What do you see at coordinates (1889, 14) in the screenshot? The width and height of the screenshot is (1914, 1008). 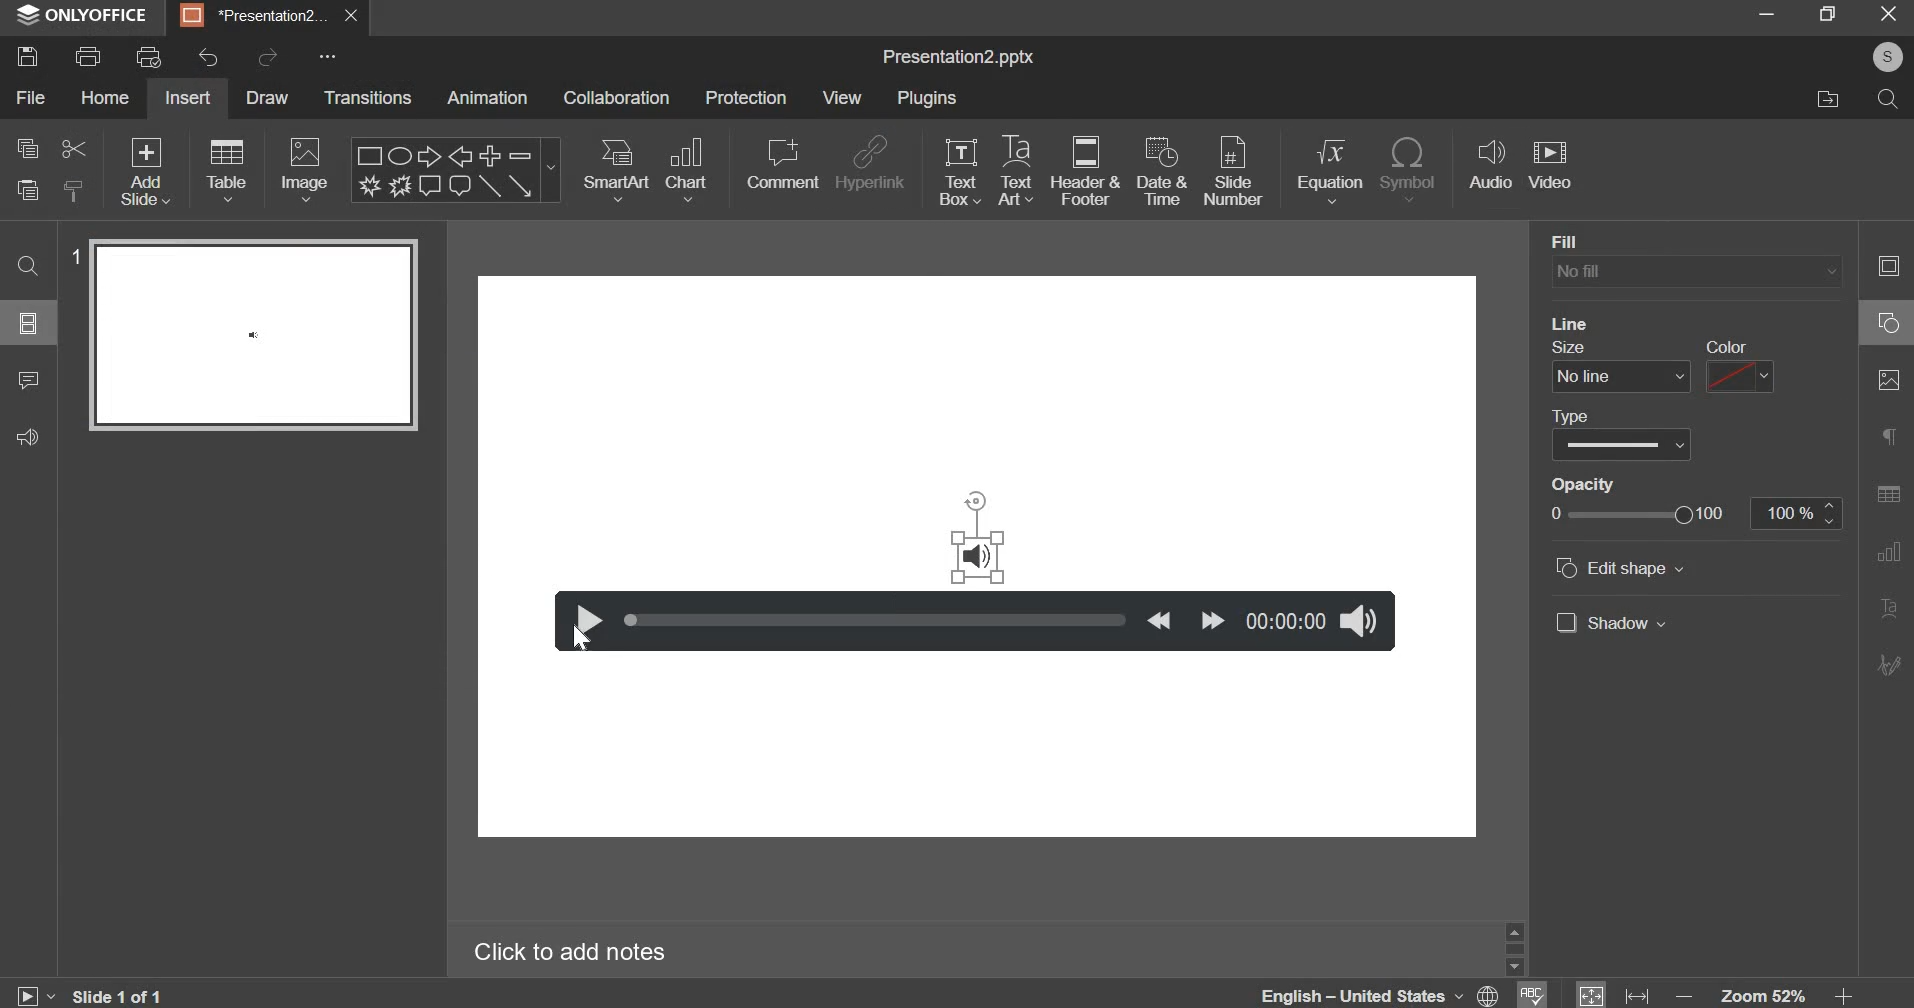 I see `exit` at bounding box center [1889, 14].